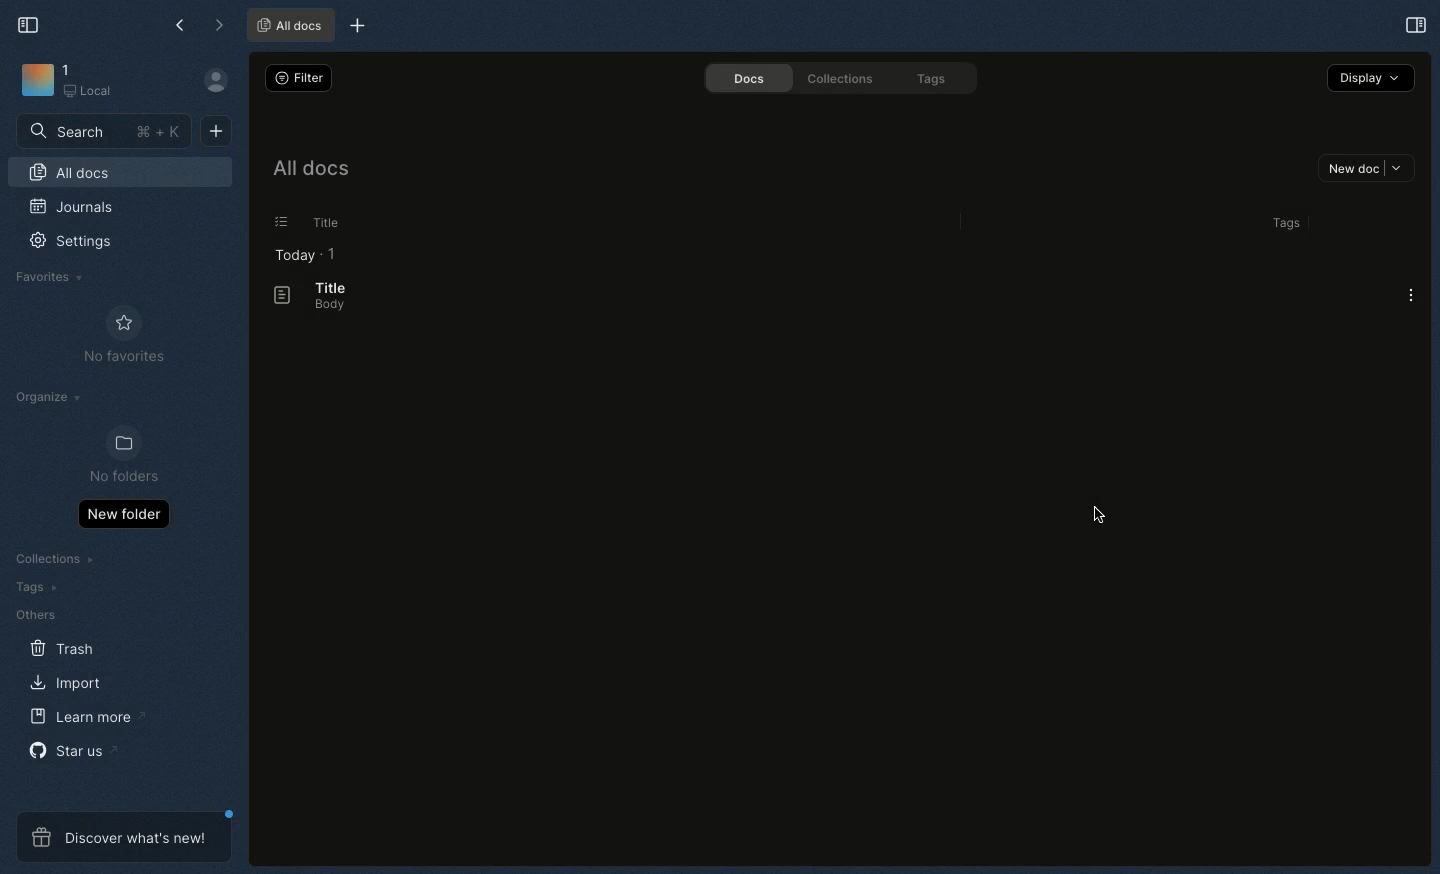 The height and width of the screenshot is (874, 1440). What do you see at coordinates (51, 400) in the screenshot?
I see `Organize` at bounding box center [51, 400].